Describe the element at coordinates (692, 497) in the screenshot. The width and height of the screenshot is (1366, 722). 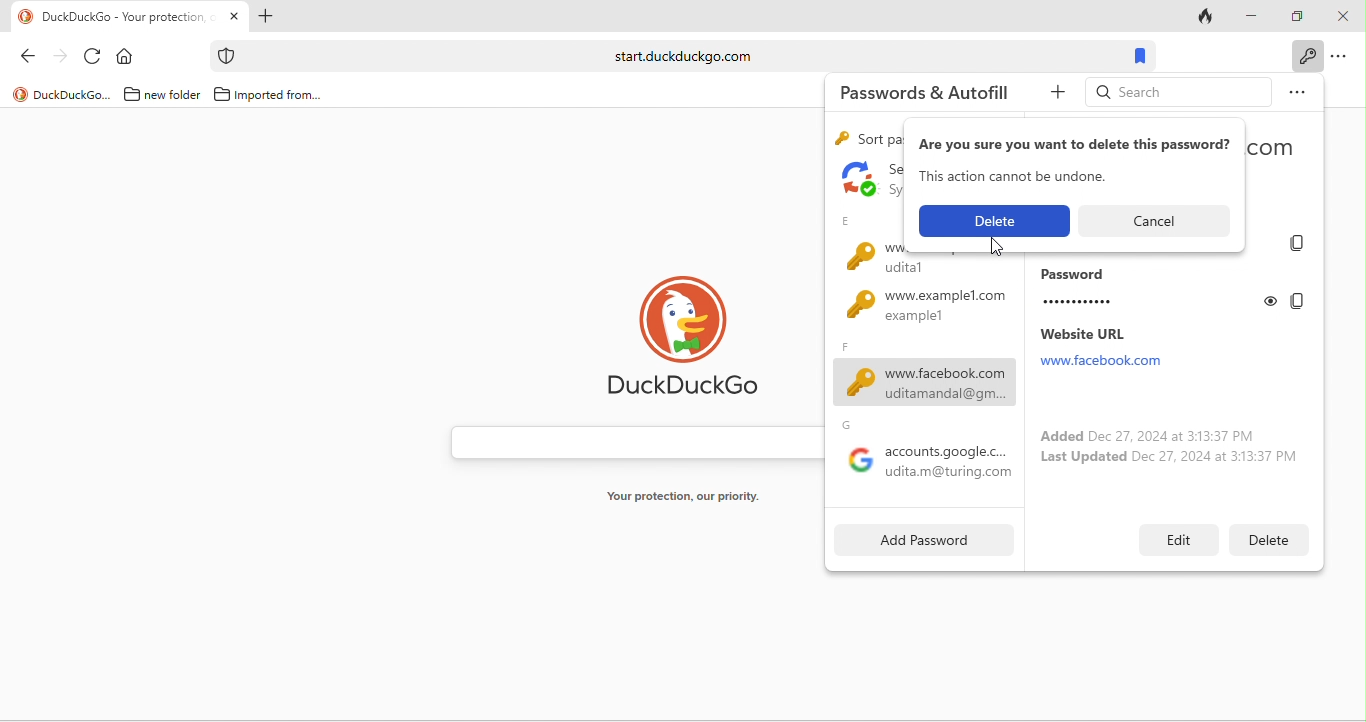
I see `your protection, our priority.` at that location.